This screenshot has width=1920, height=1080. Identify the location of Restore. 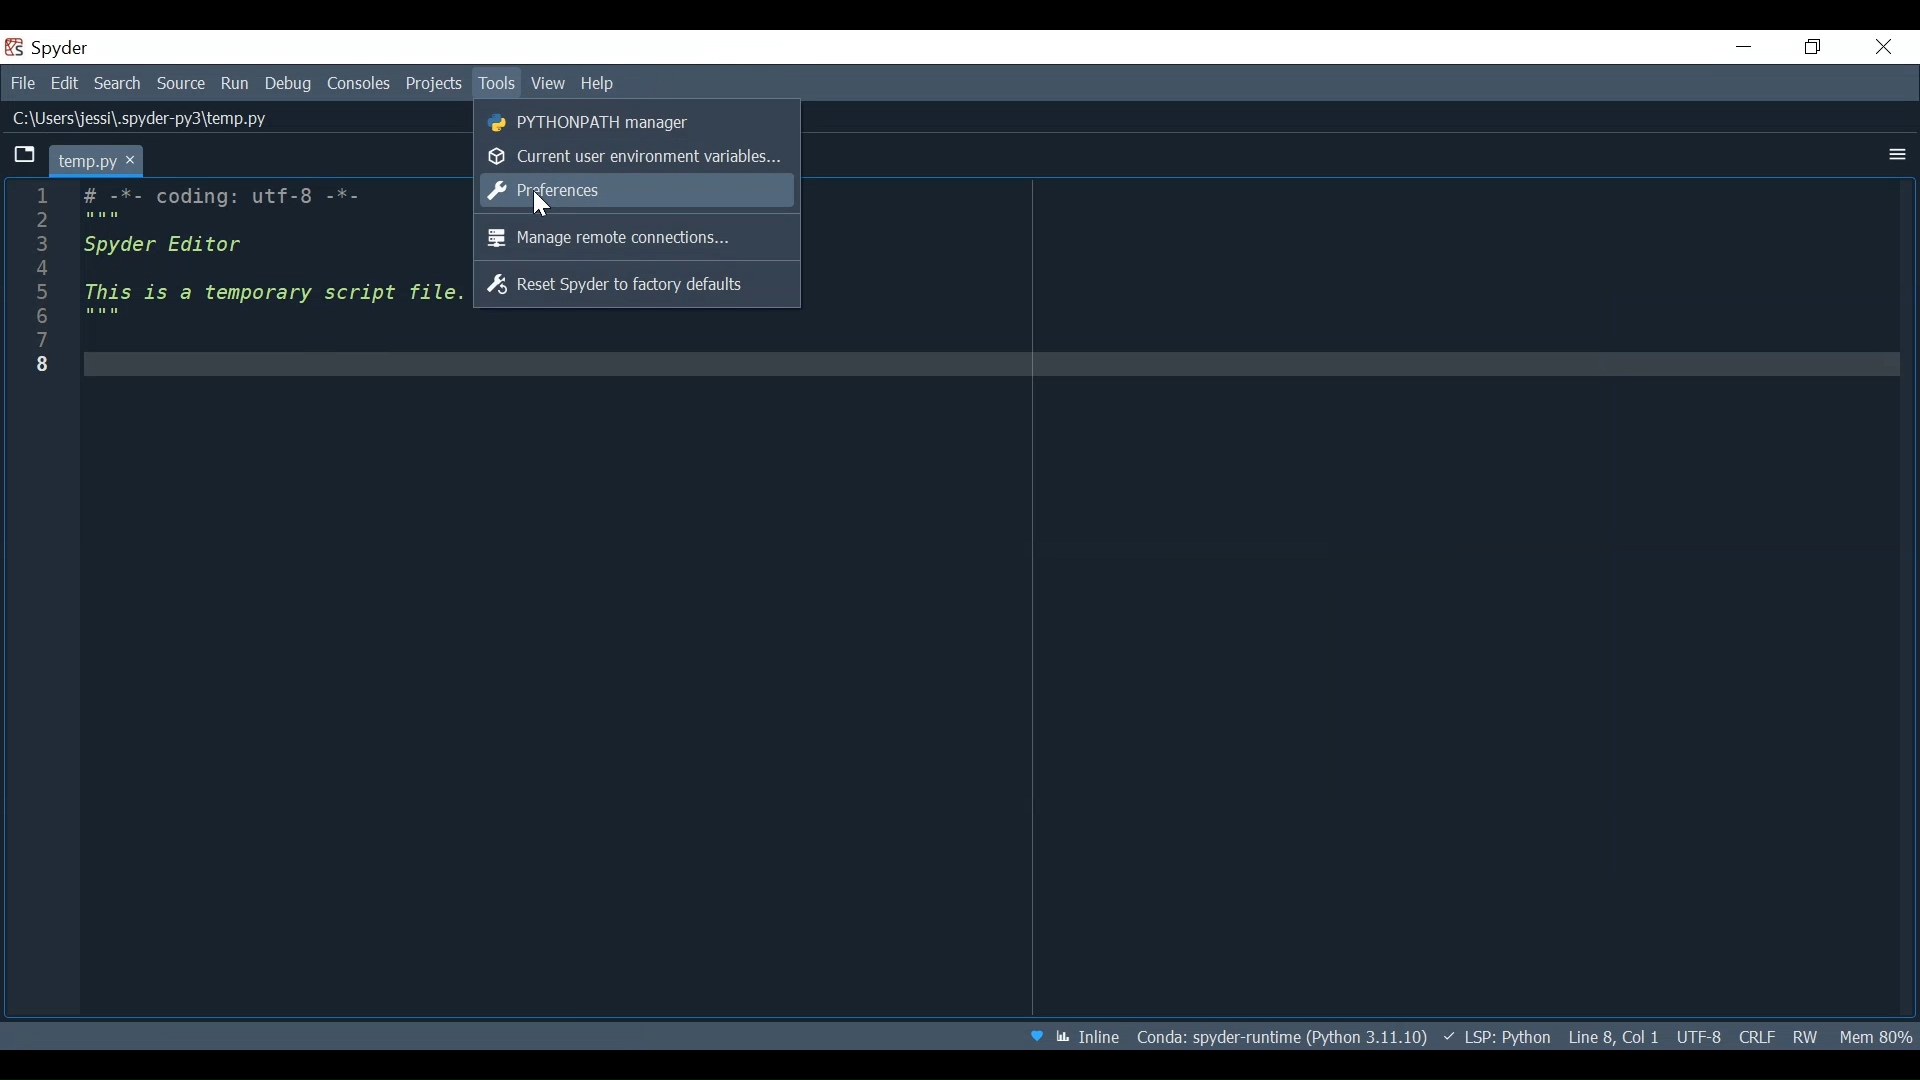
(1819, 46).